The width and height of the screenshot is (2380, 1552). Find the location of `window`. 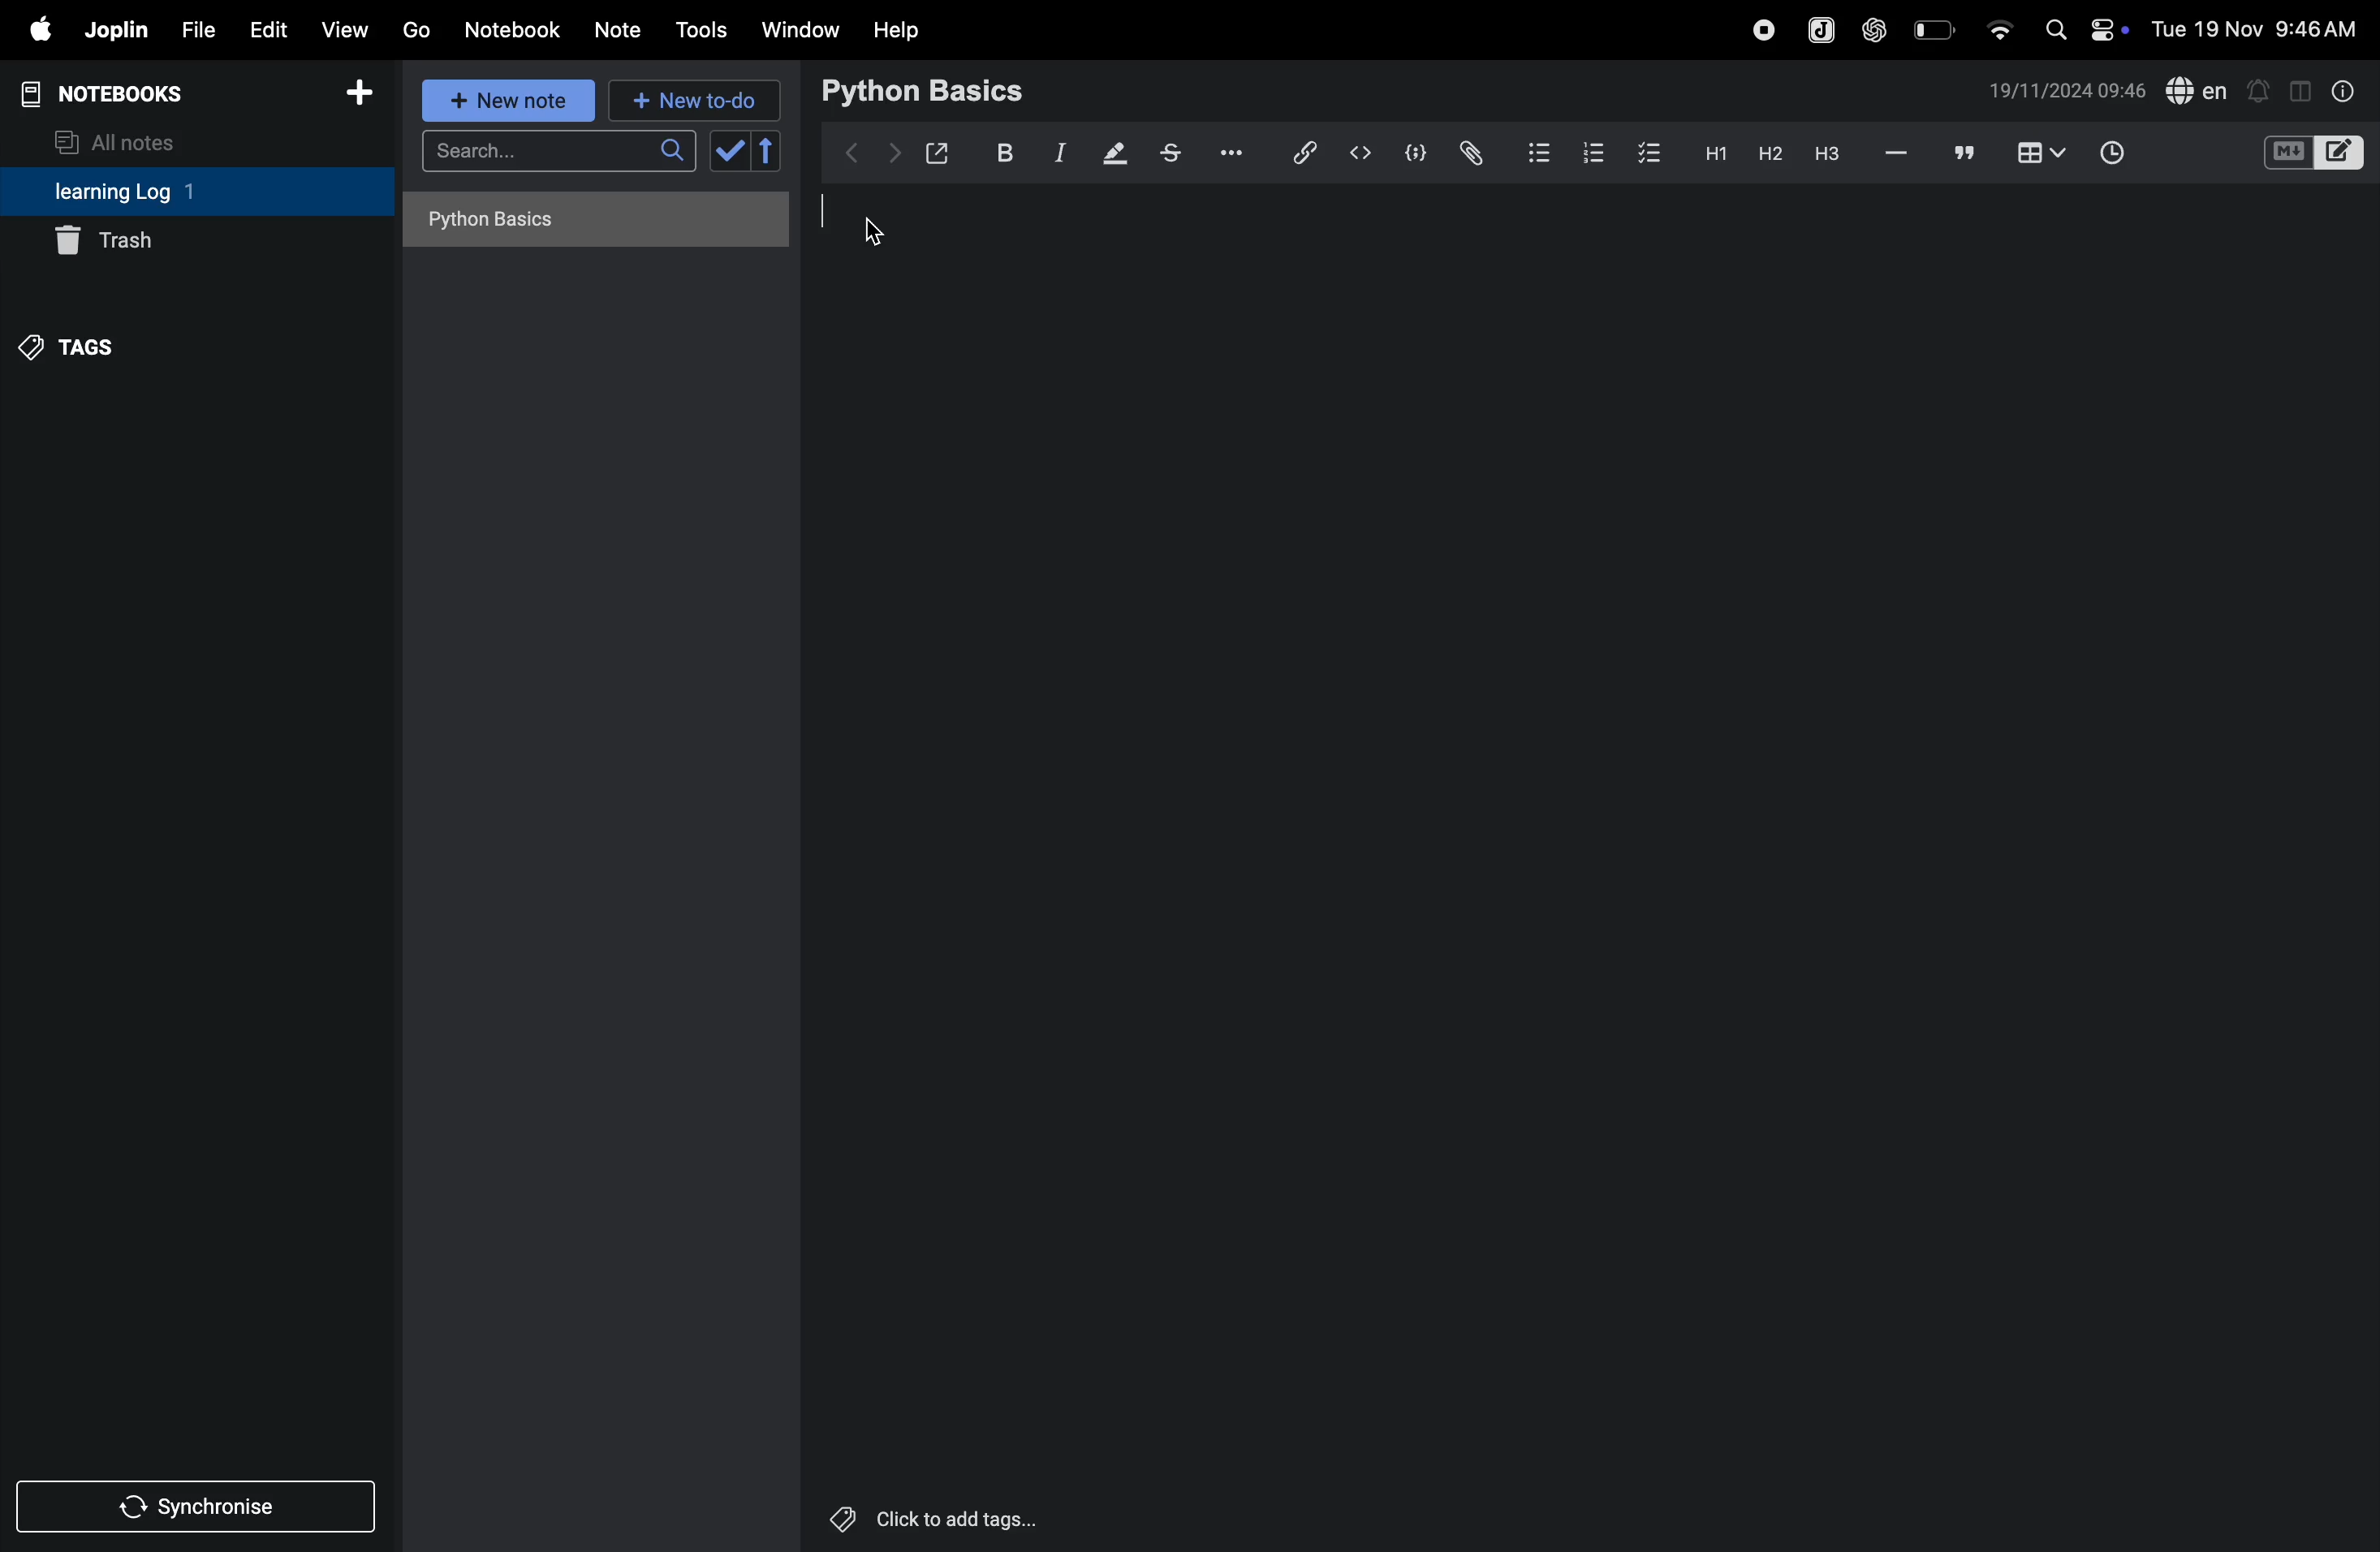

window is located at coordinates (801, 29).